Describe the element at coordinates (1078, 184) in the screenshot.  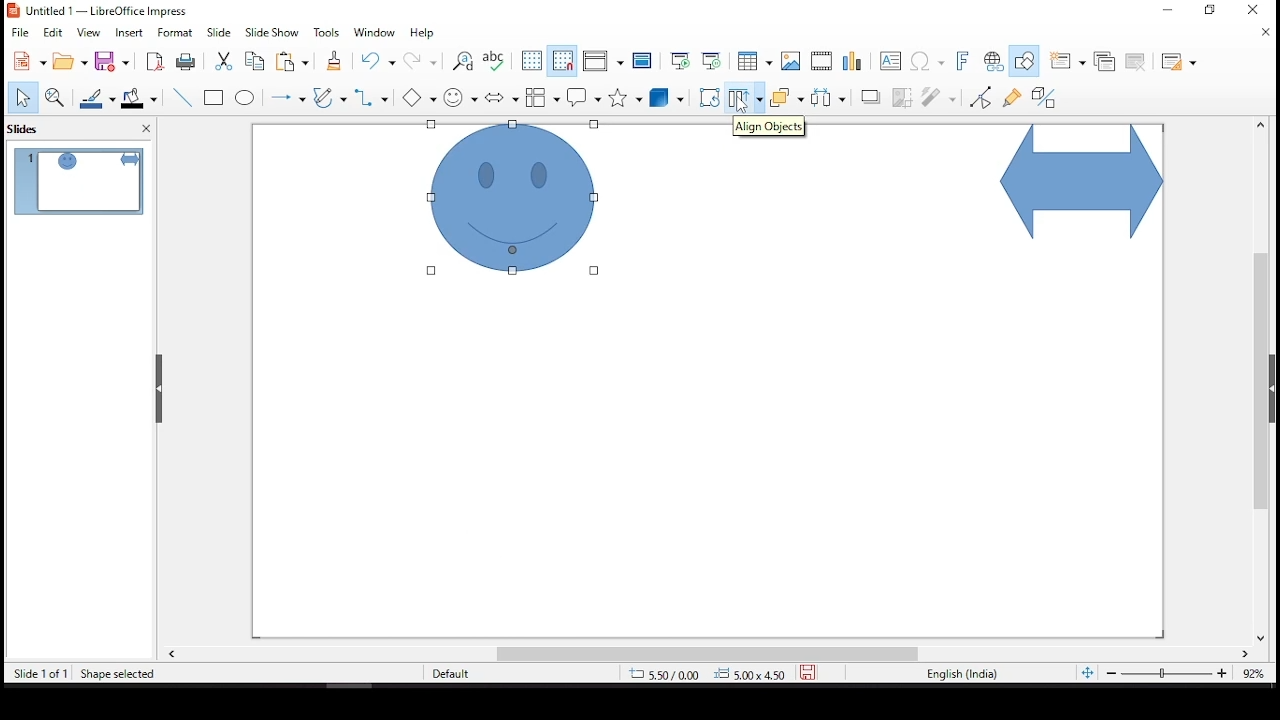
I see `object (selected)` at that location.